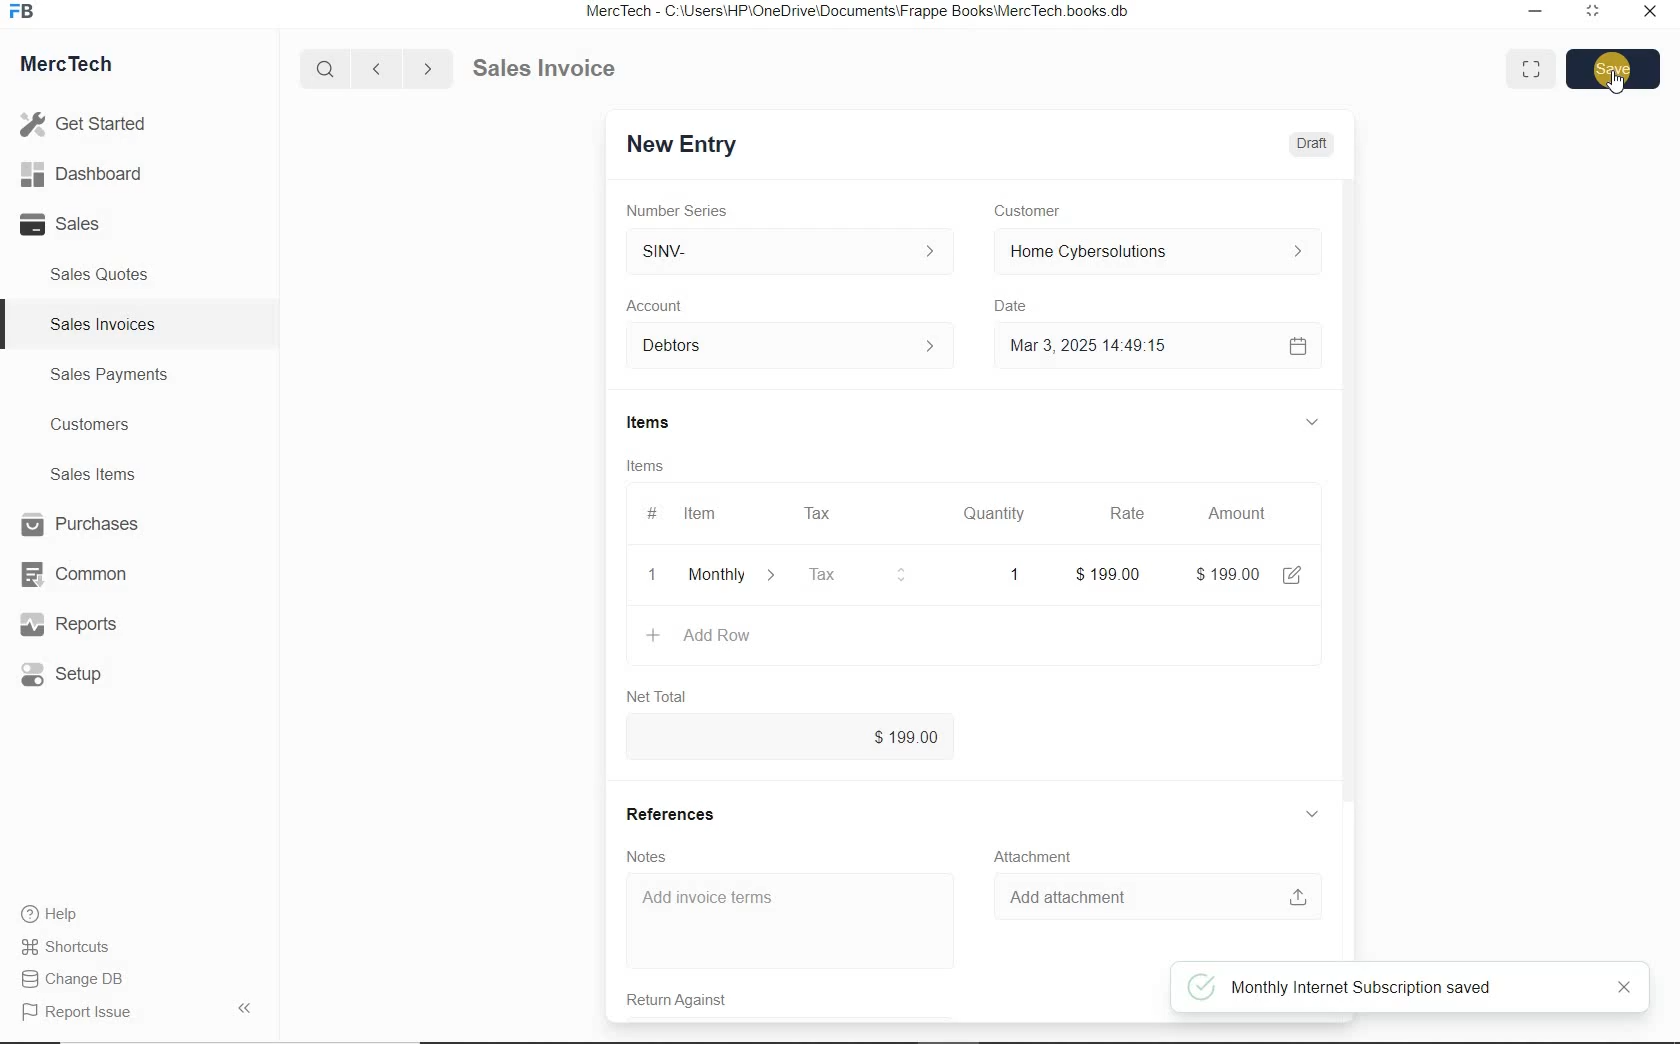  Describe the element at coordinates (765, 635) in the screenshot. I see `create` at that location.